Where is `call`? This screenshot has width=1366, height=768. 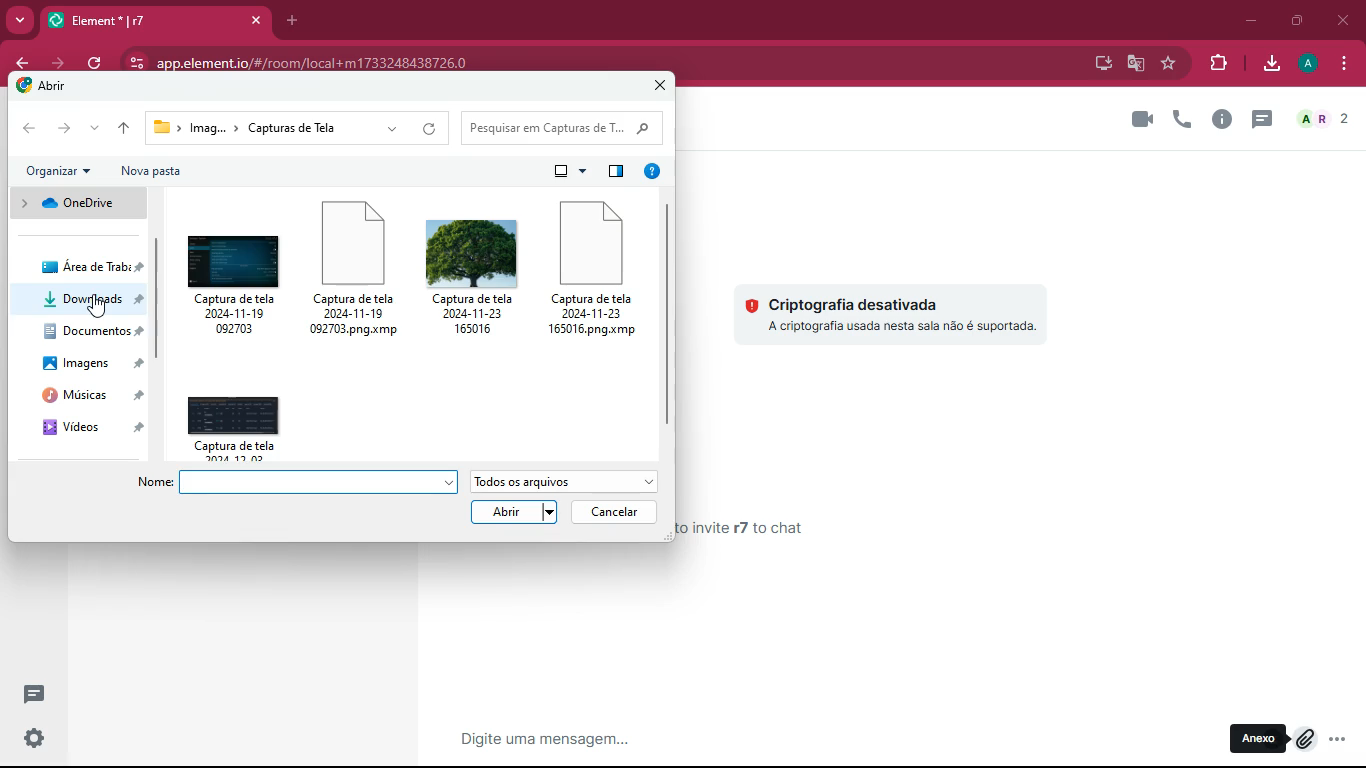
call is located at coordinates (1182, 119).